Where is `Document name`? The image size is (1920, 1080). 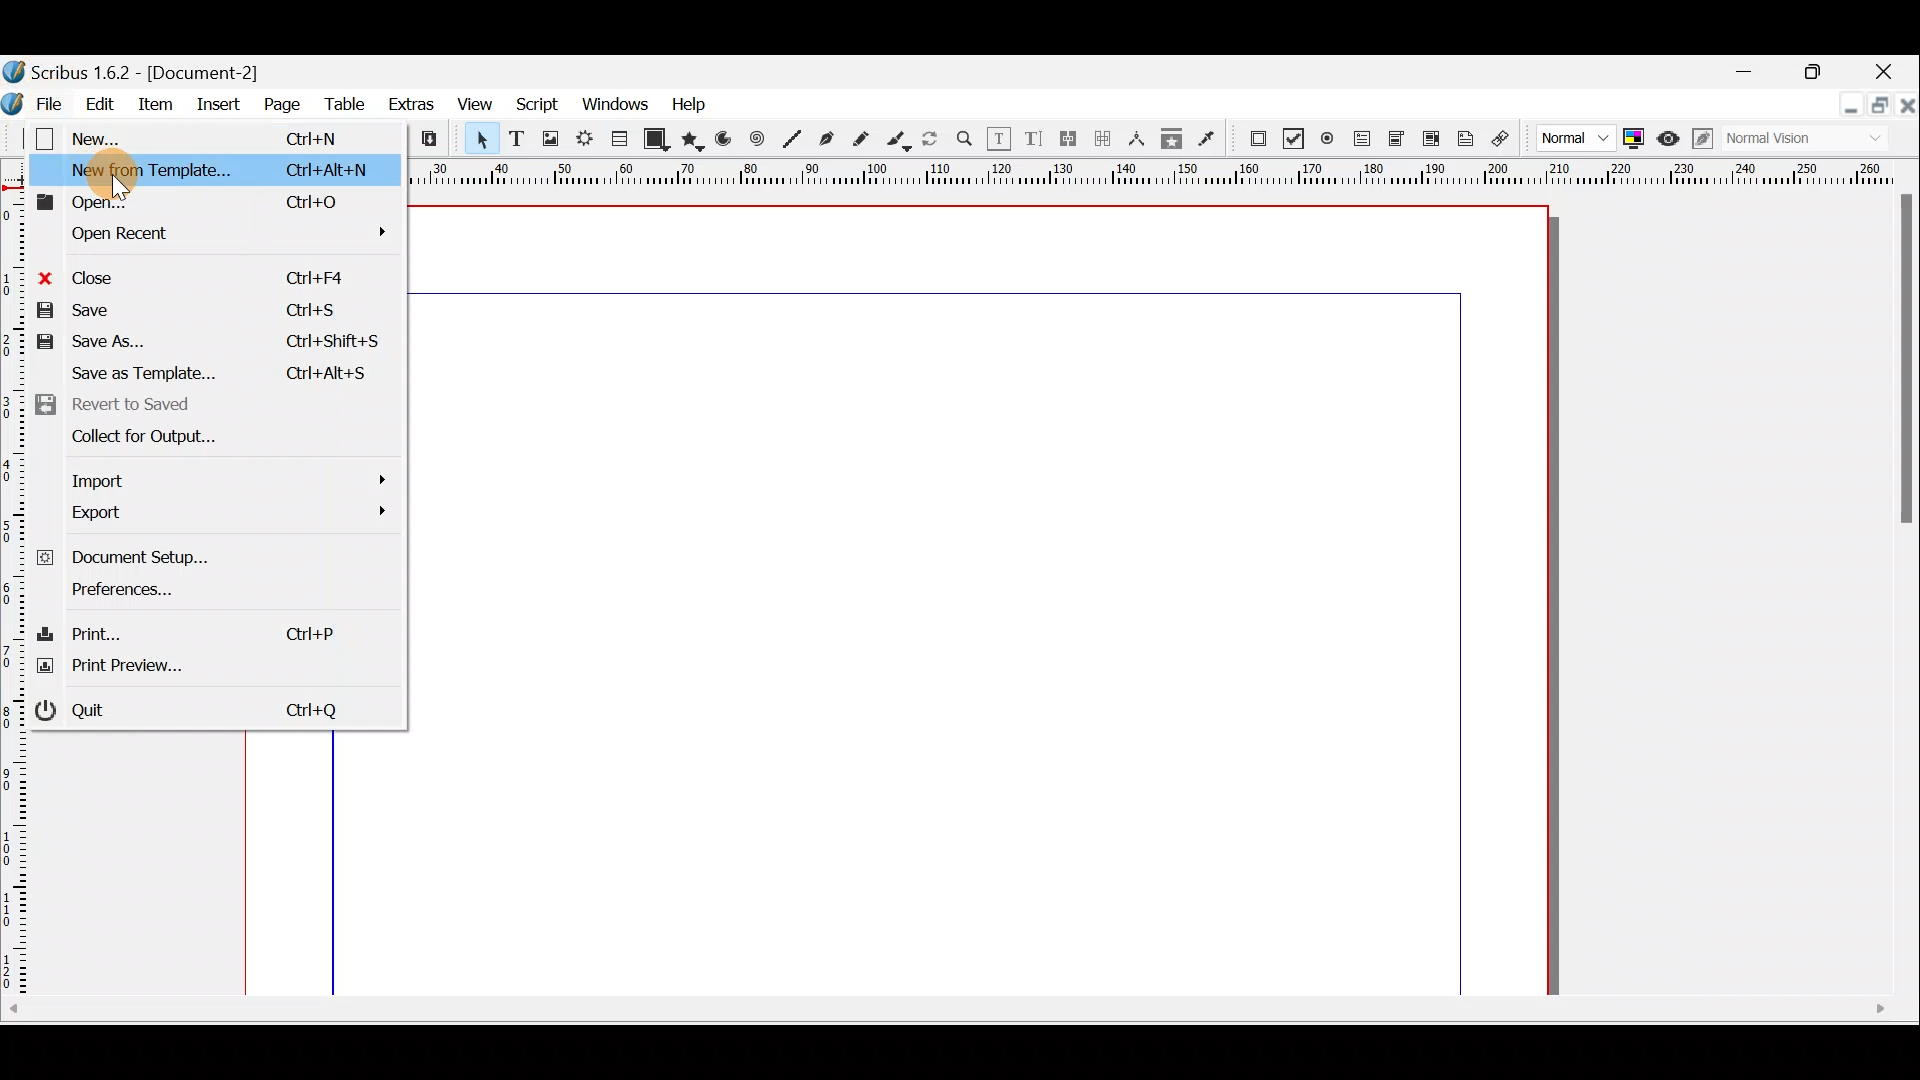 Document name is located at coordinates (142, 68).